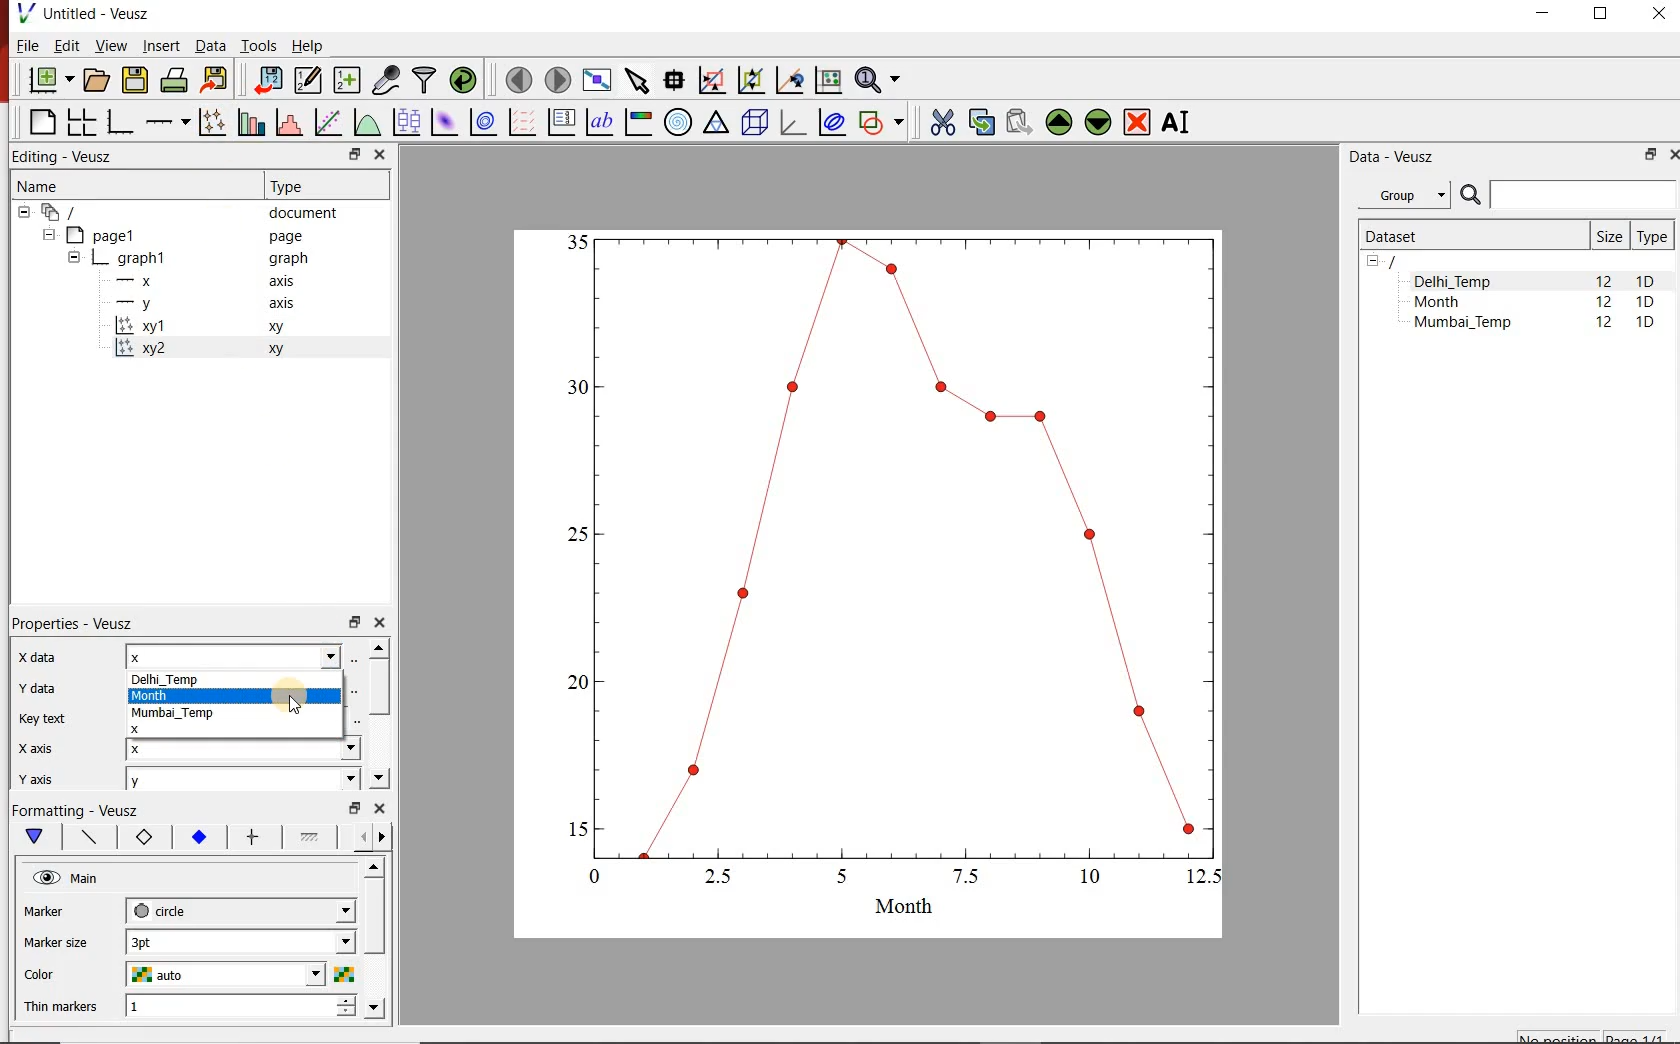 This screenshot has height=1044, width=1680. I want to click on Type, so click(295, 186).